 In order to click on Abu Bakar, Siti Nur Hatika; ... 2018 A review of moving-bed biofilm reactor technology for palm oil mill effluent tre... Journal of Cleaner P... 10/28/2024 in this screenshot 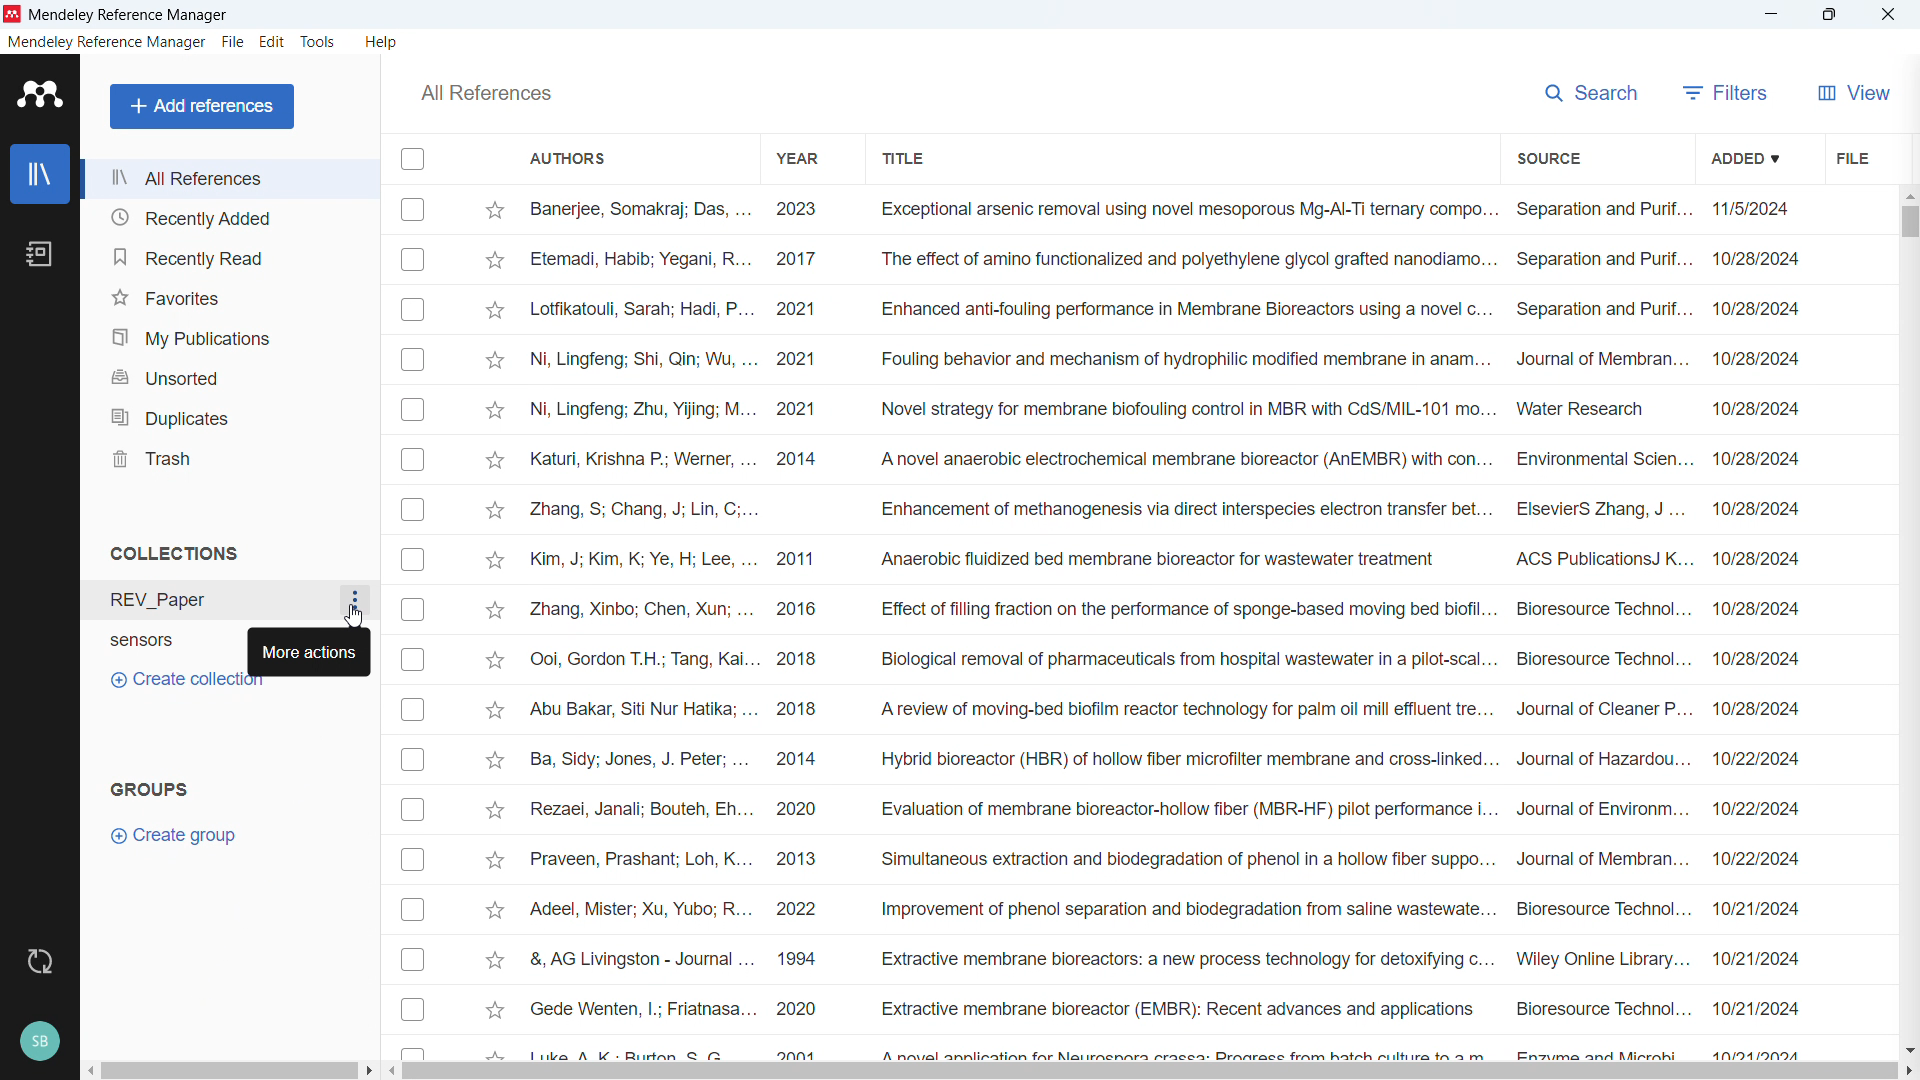, I will do `click(1165, 708)`.